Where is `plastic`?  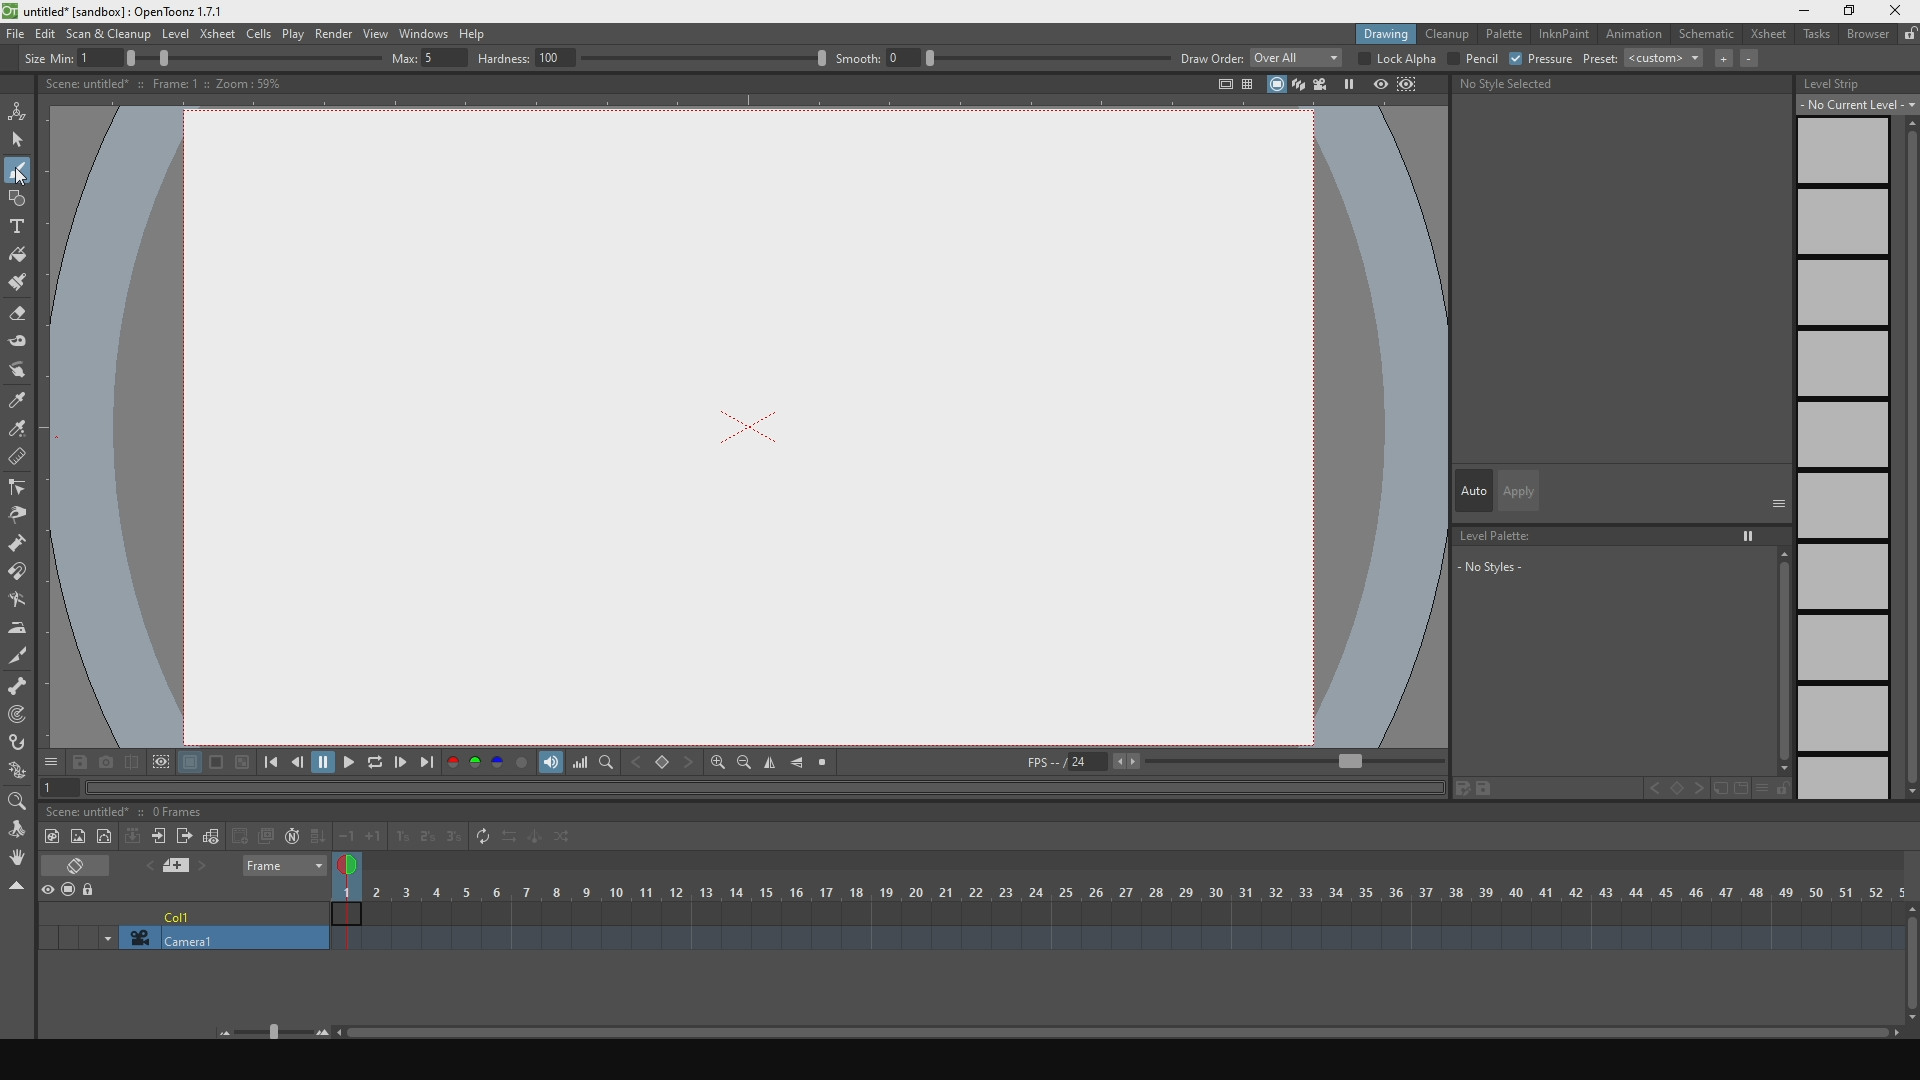 plastic is located at coordinates (19, 773).